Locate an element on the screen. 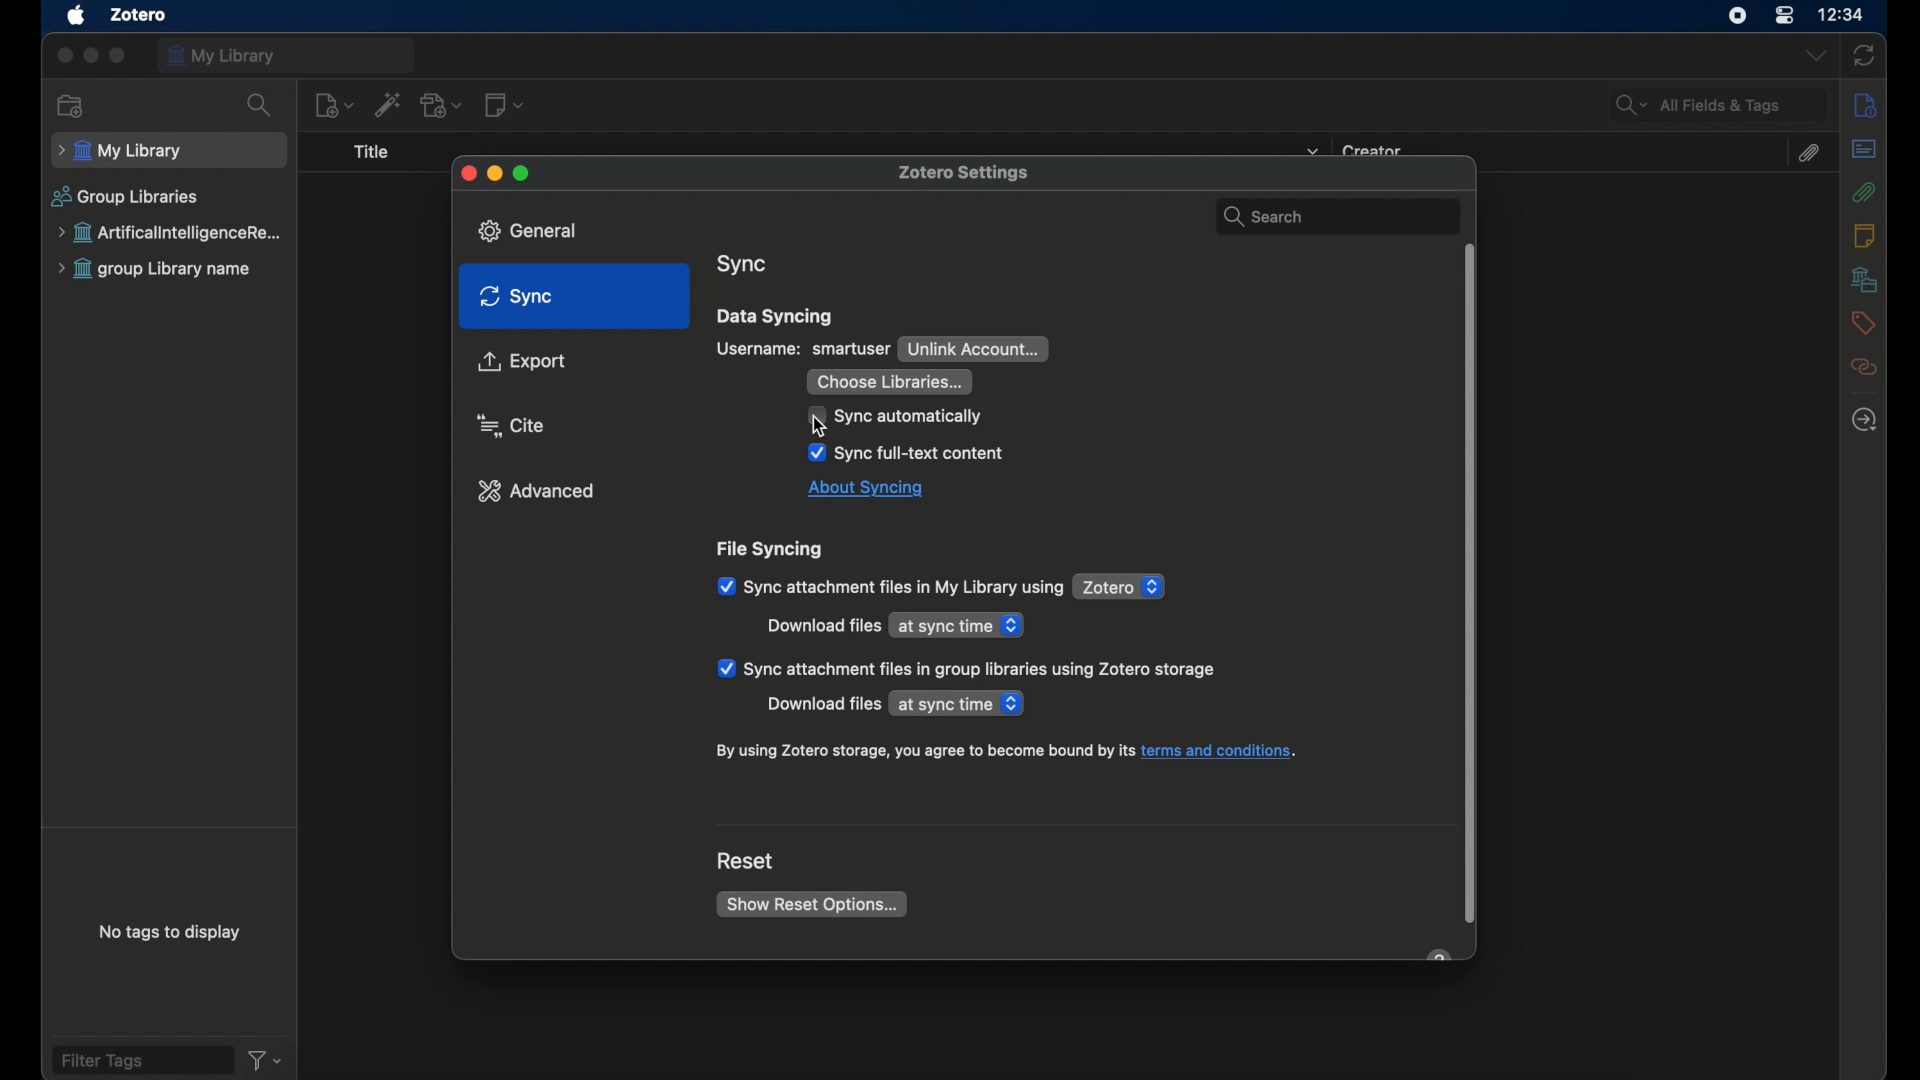 The width and height of the screenshot is (1920, 1080). info is located at coordinates (1865, 105).